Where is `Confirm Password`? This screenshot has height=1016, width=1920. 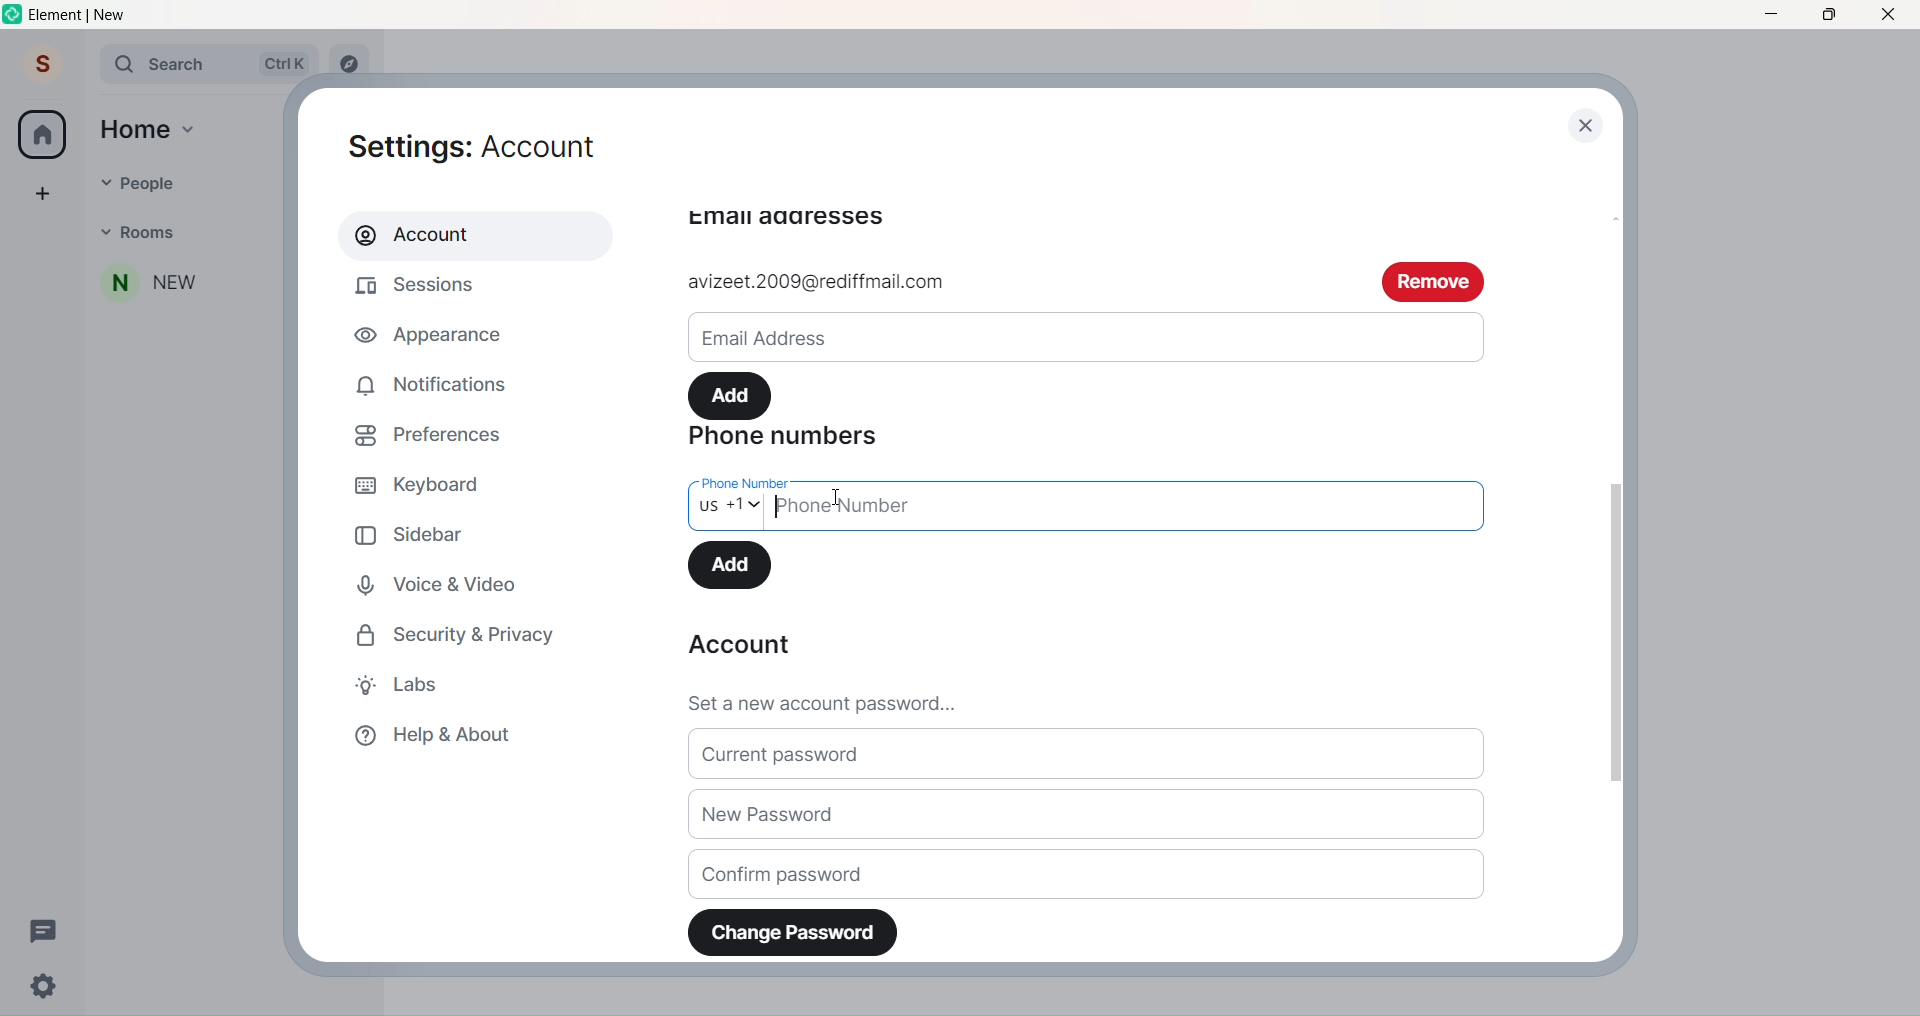
Confirm Password is located at coordinates (1088, 873).